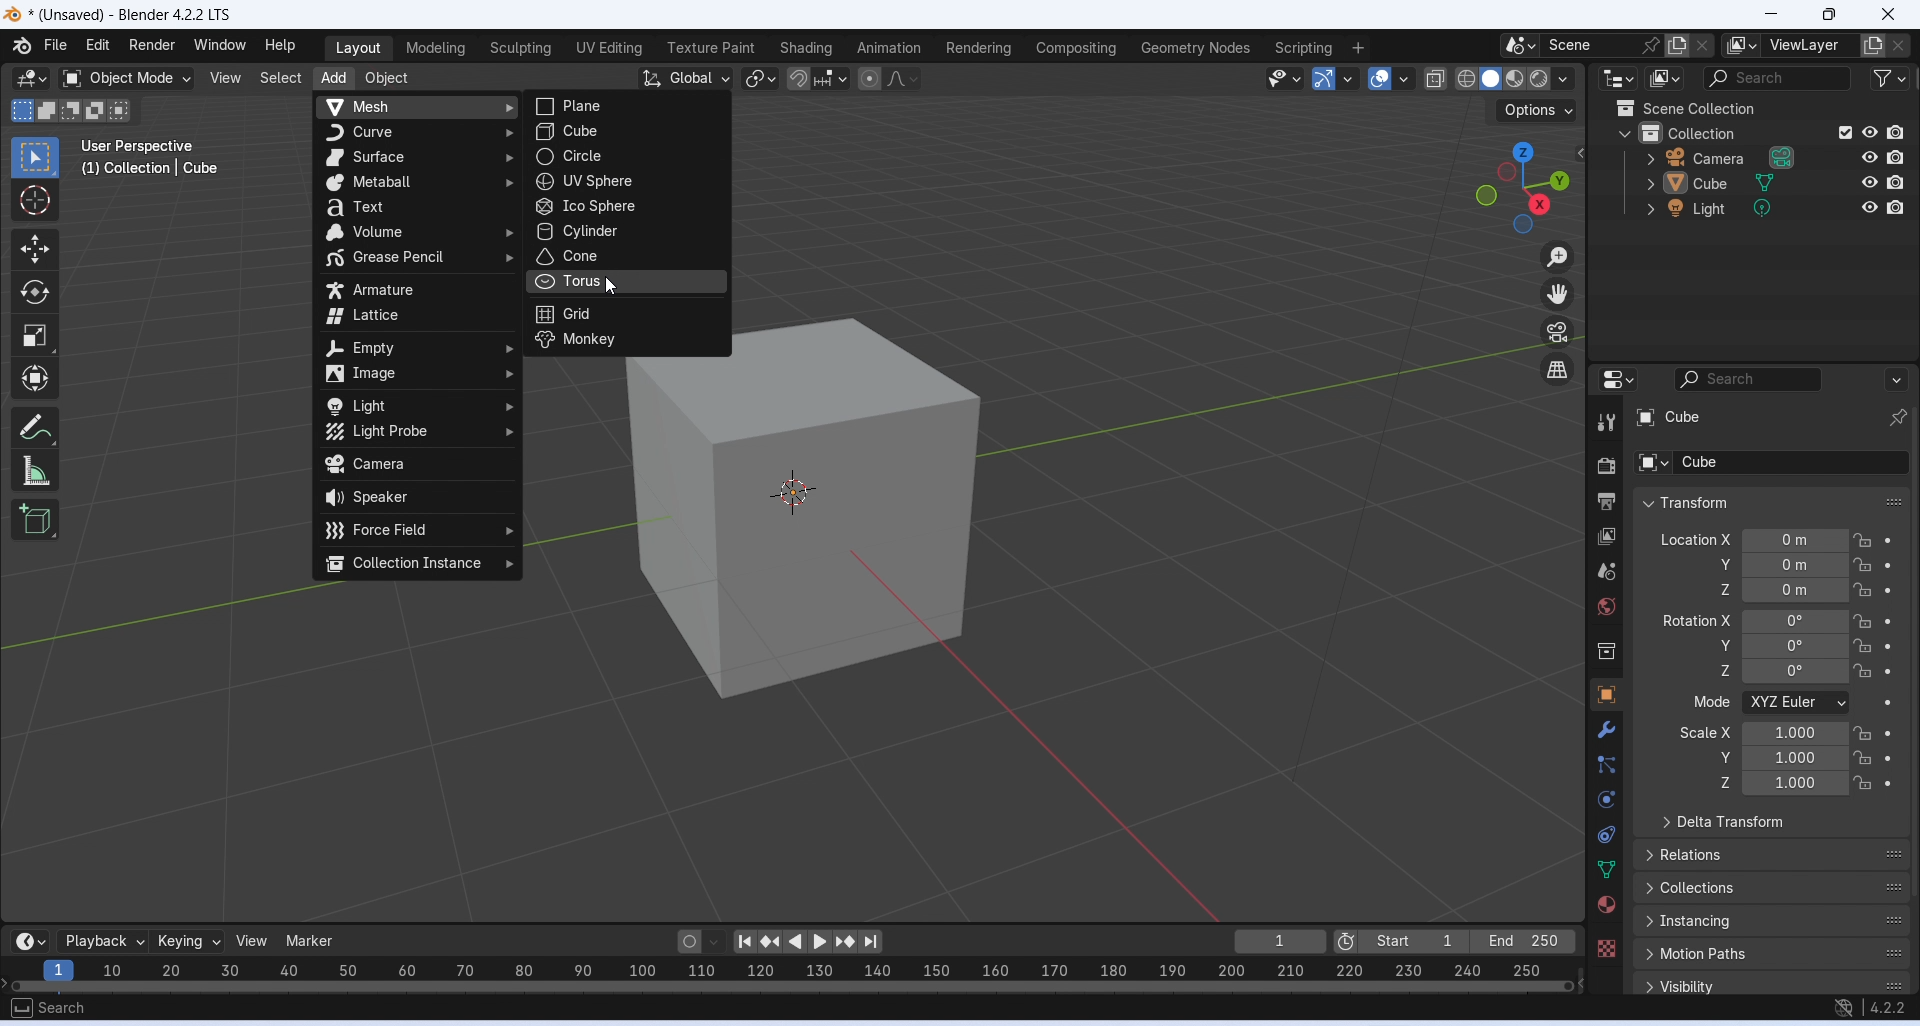 The image size is (1920, 1026). I want to click on Jump to keyframe, so click(848, 942).